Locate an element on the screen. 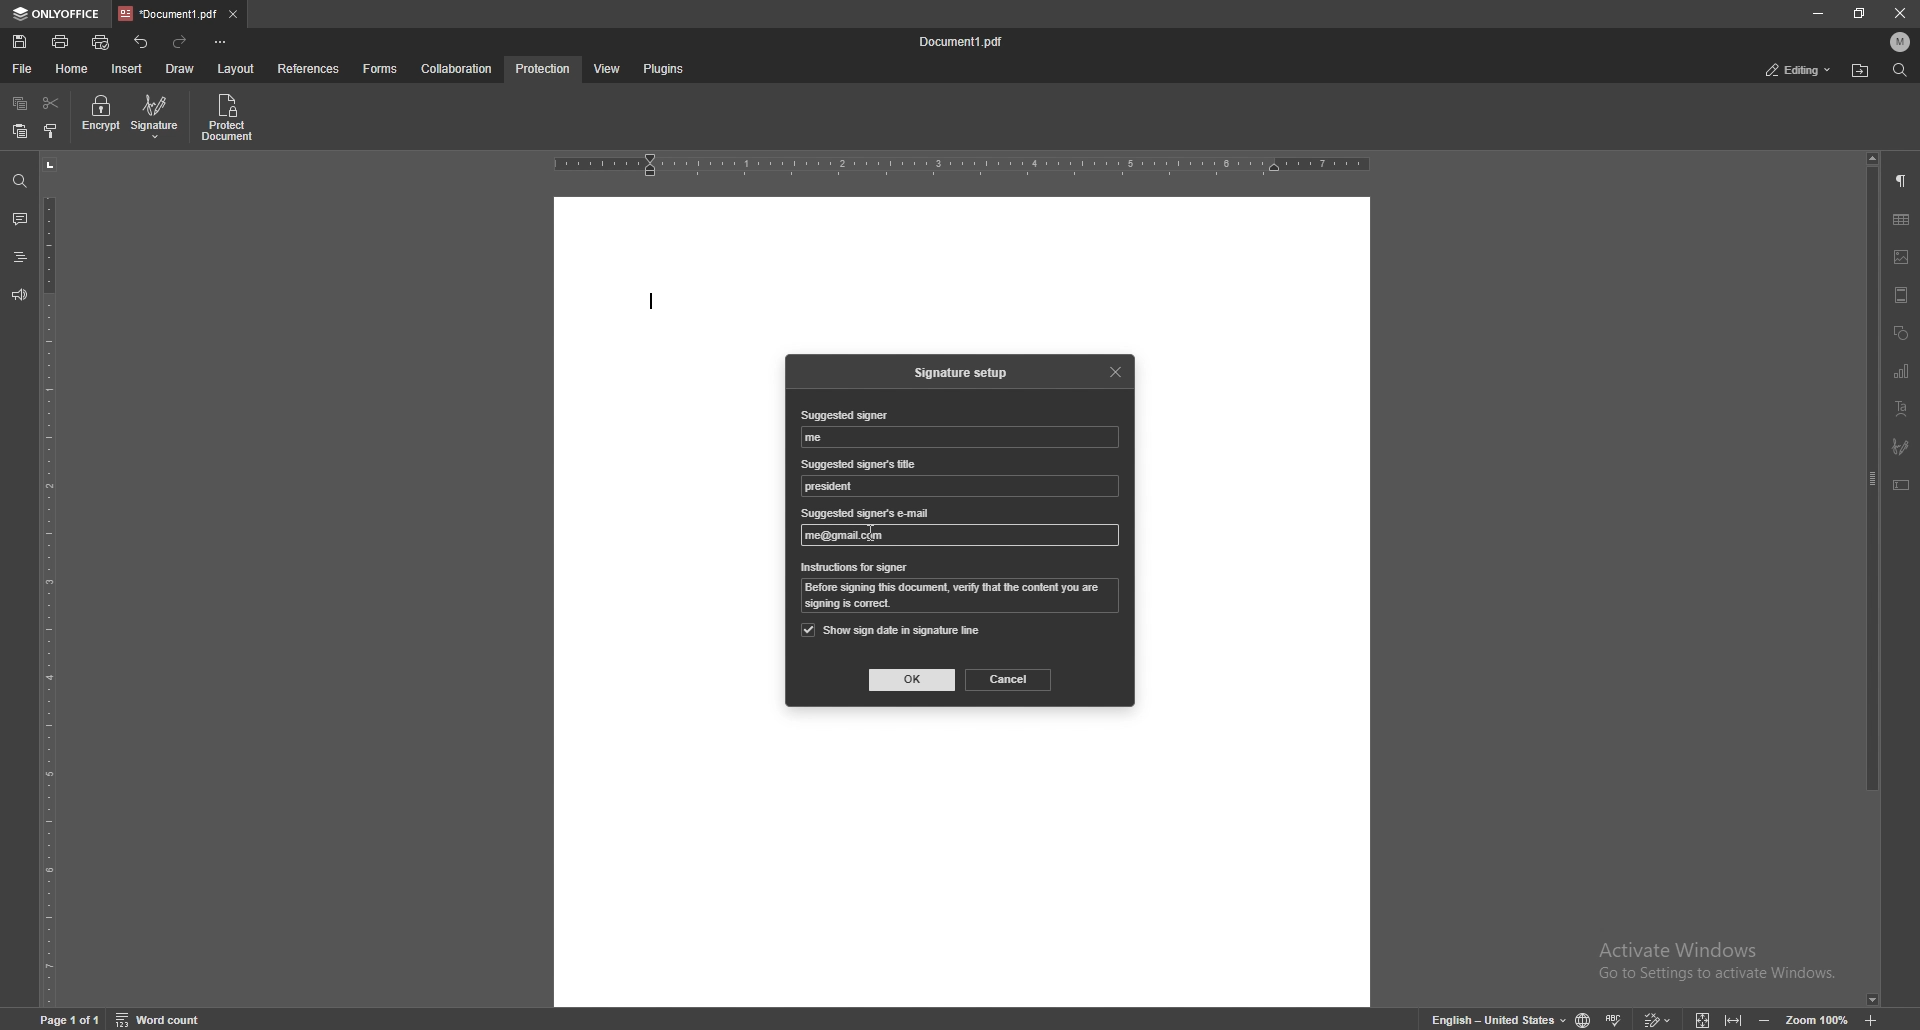 Image resolution: width=1920 pixels, height=1030 pixels. status is located at coordinates (1799, 71).